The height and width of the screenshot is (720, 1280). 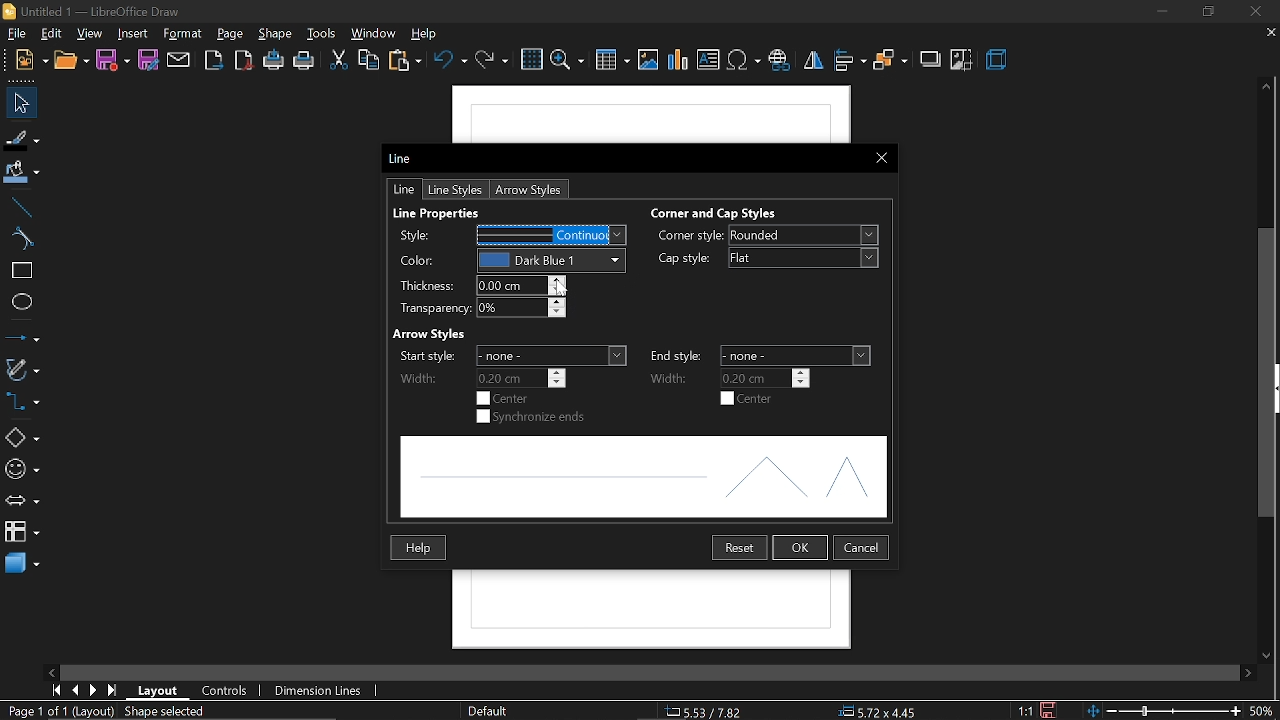 I want to click on move left, so click(x=54, y=670).